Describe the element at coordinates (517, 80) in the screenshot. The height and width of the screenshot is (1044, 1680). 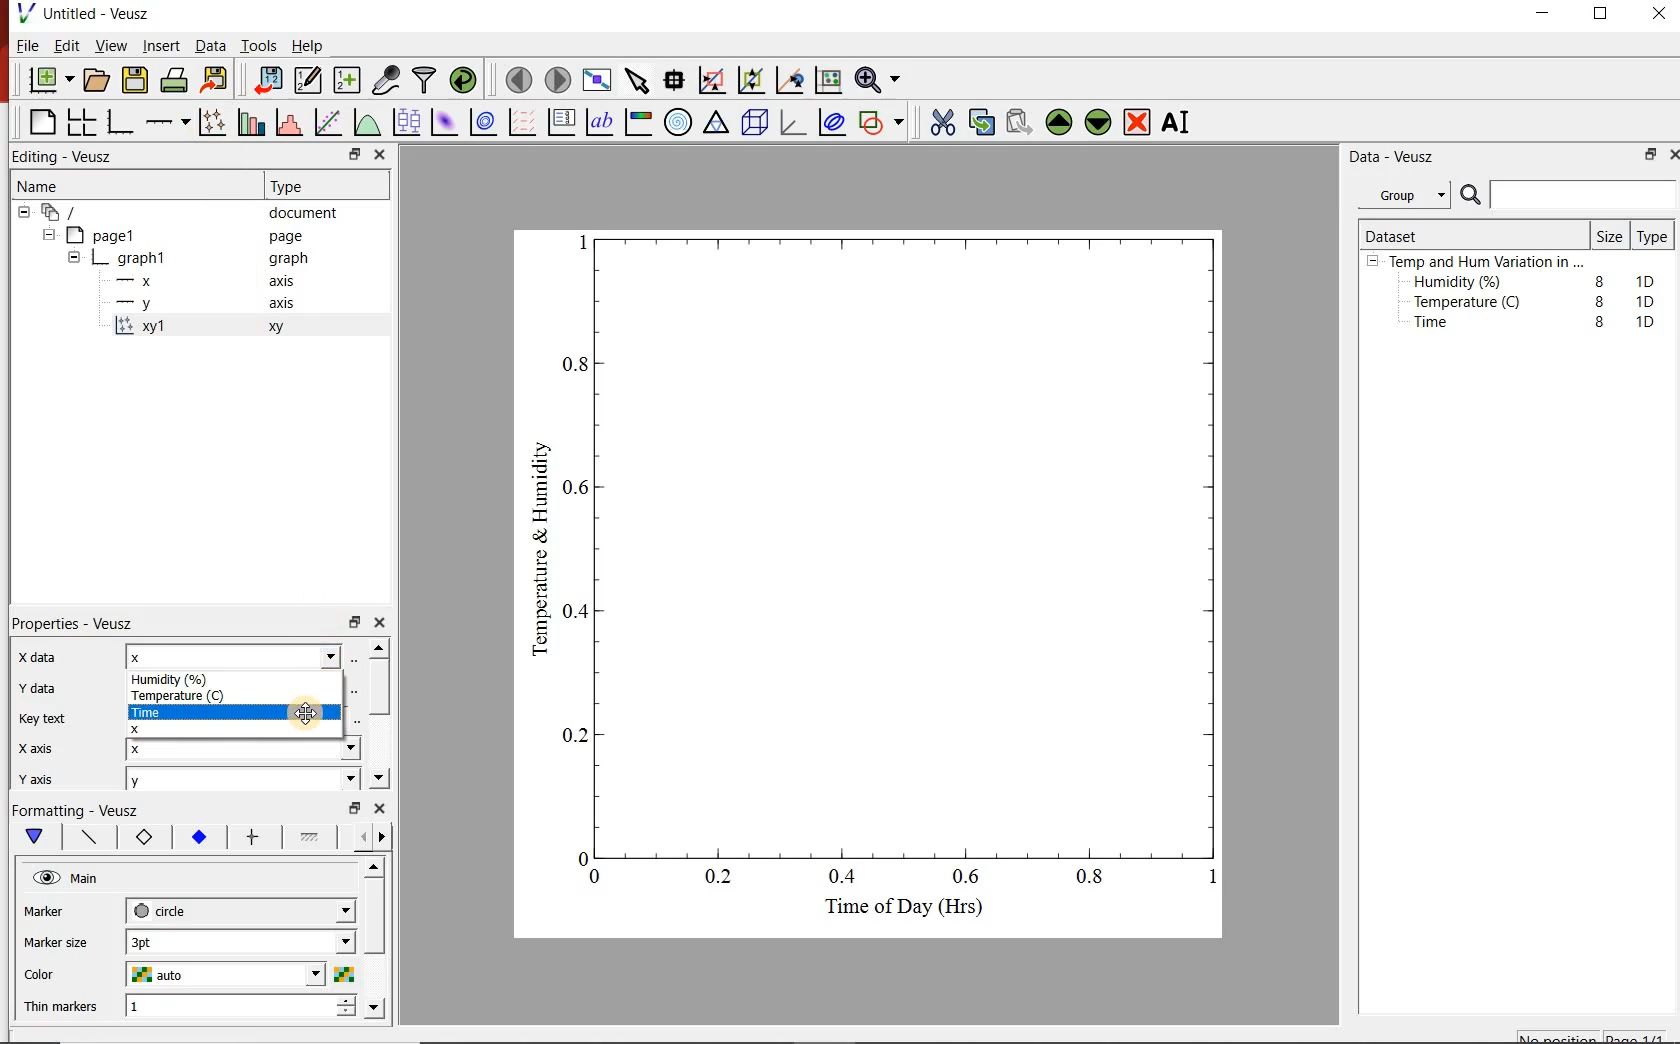
I see `move to the previous page` at that location.